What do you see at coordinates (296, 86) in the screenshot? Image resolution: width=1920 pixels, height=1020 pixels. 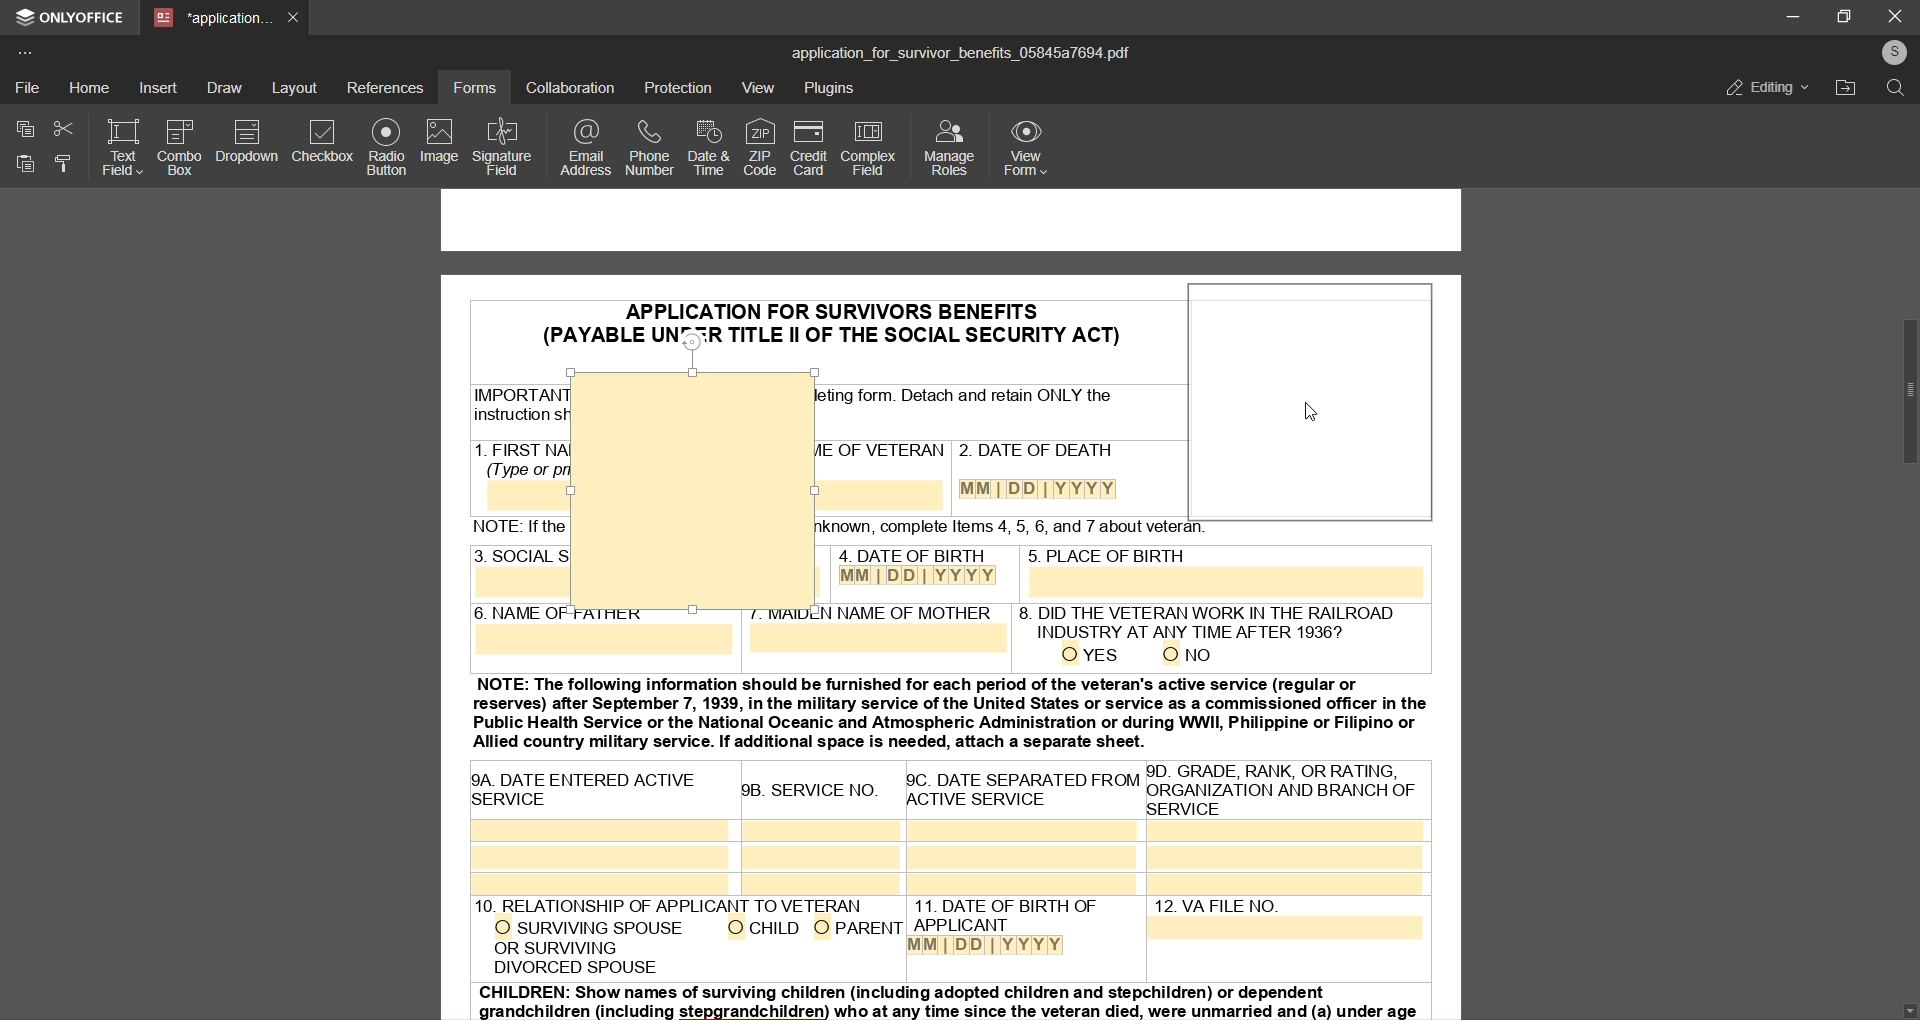 I see `layout` at bounding box center [296, 86].